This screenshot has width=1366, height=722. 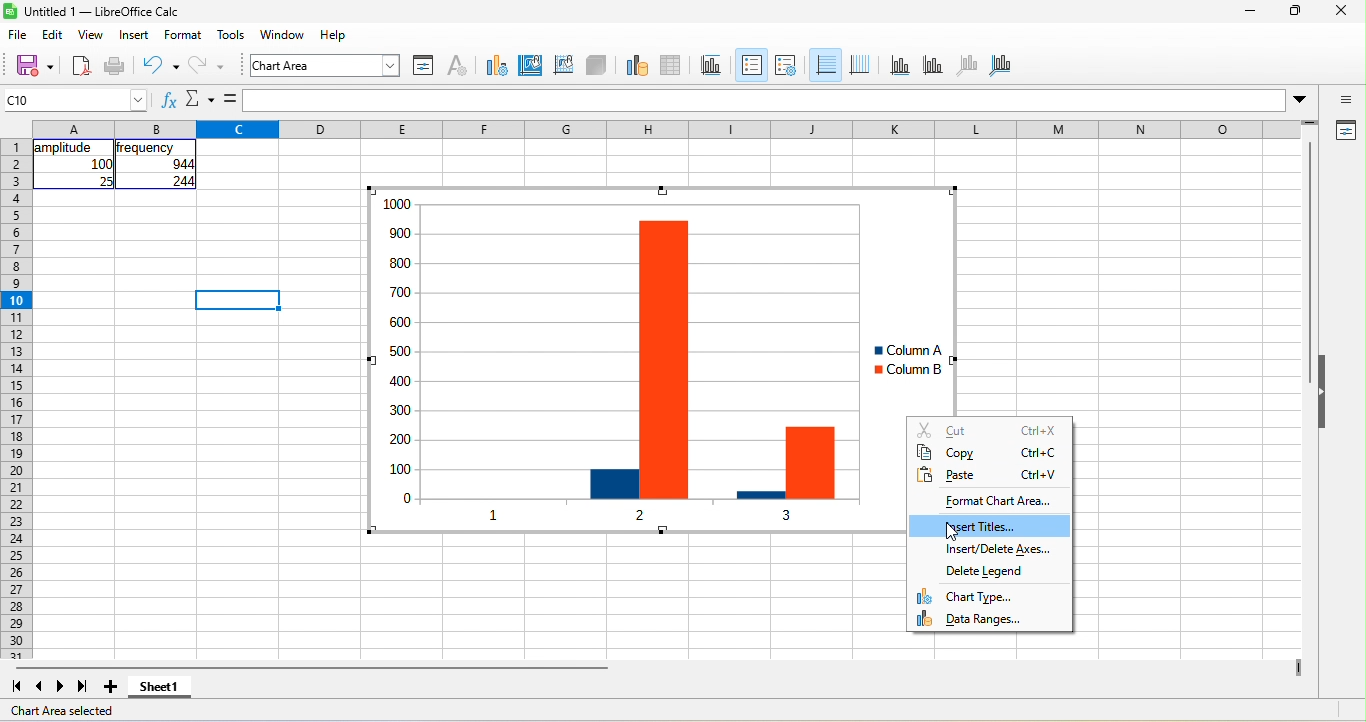 What do you see at coordinates (283, 34) in the screenshot?
I see `window` at bounding box center [283, 34].